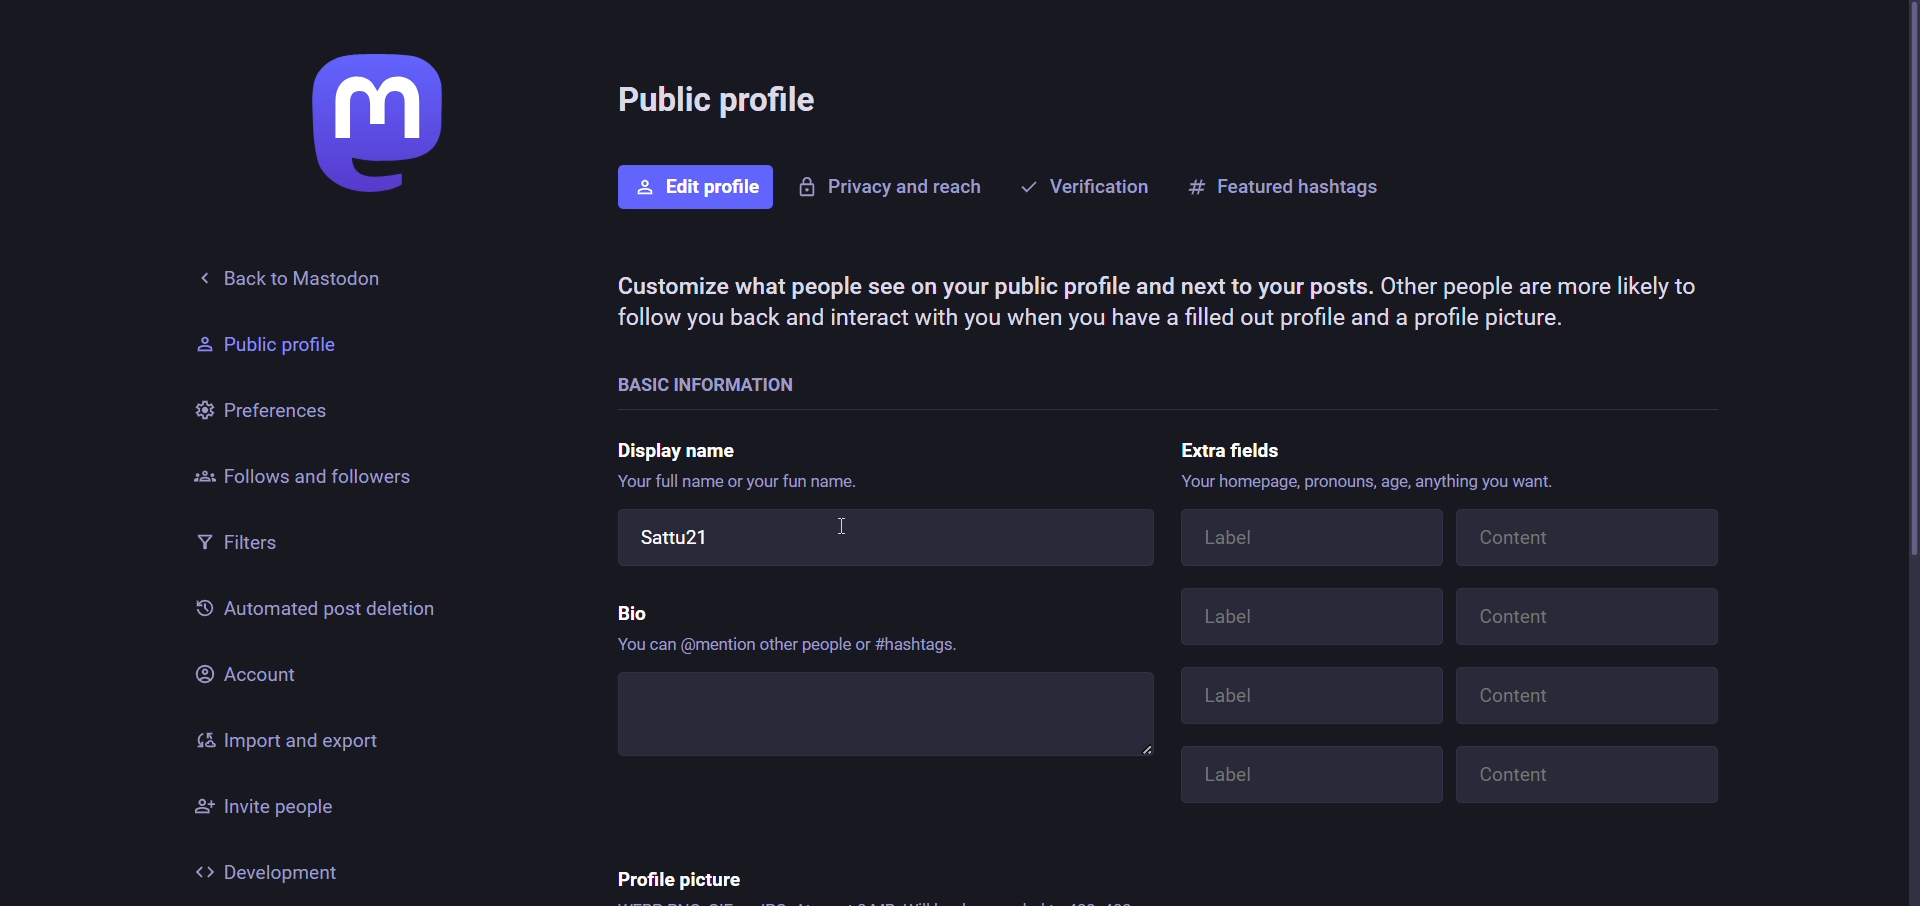 Image resolution: width=1920 pixels, height=906 pixels. What do you see at coordinates (1312, 619) in the screenshot?
I see `Label` at bounding box center [1312, 619].